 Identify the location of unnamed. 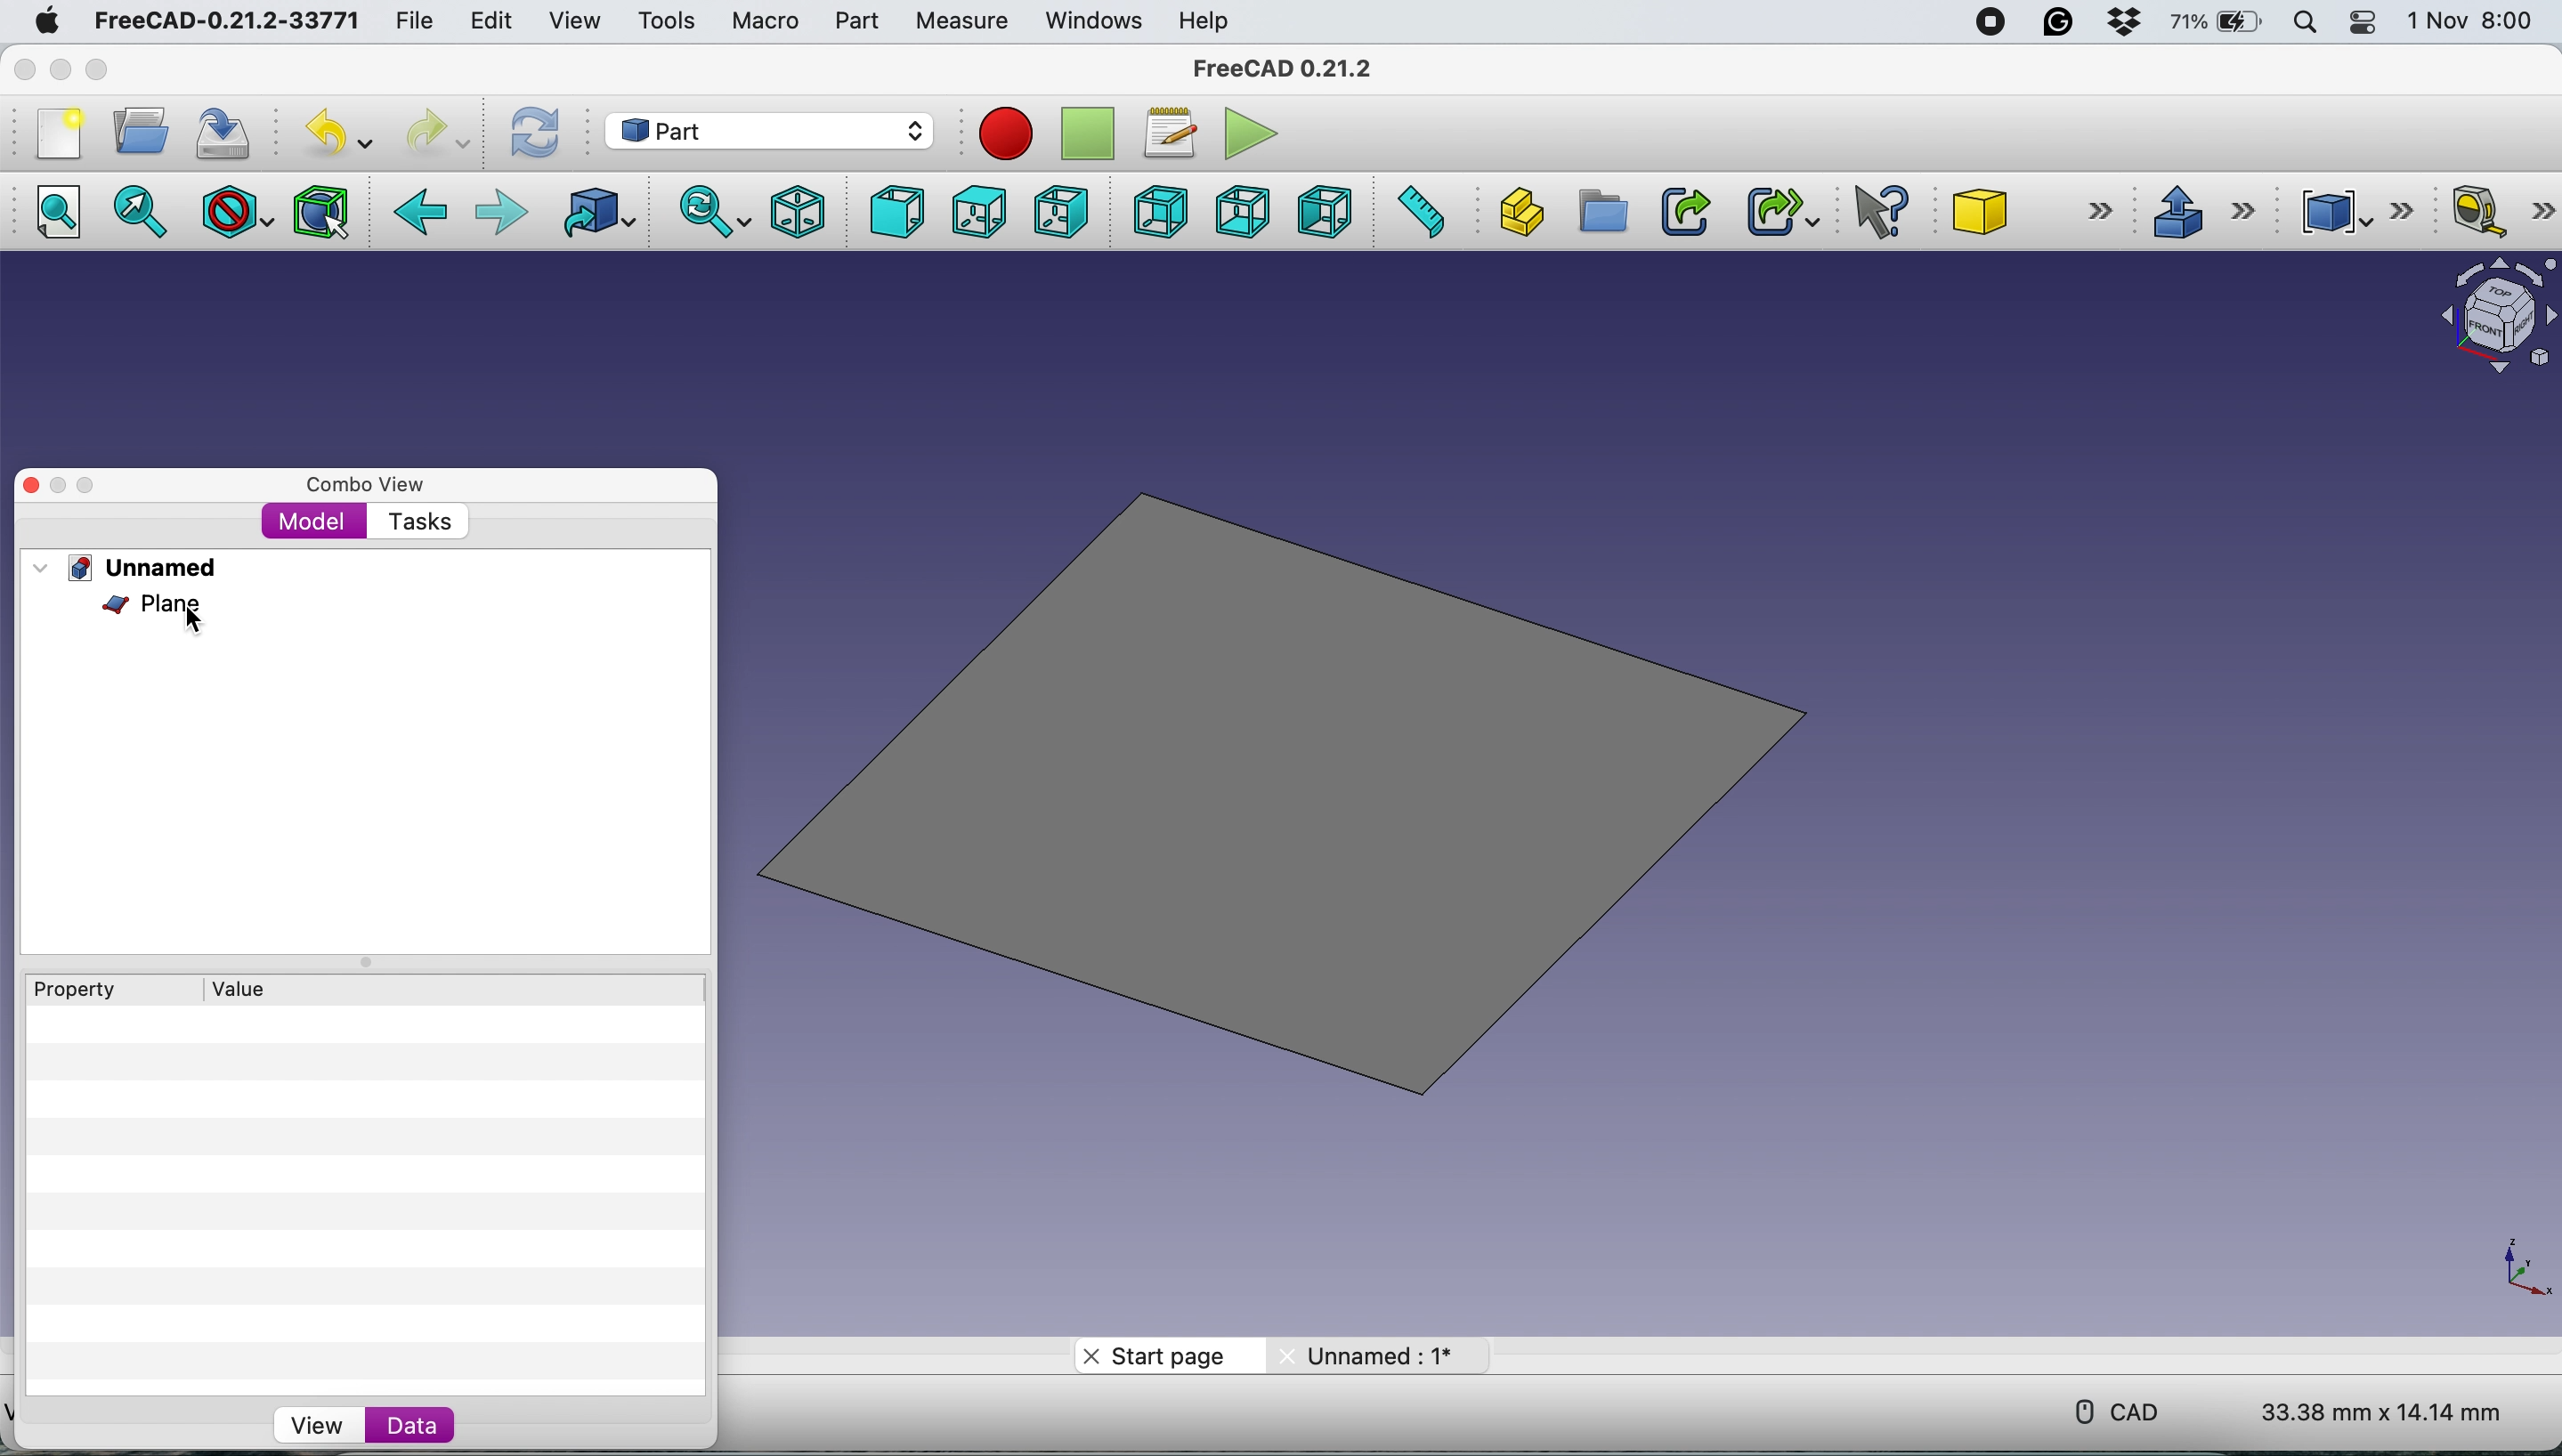
(132, 567).